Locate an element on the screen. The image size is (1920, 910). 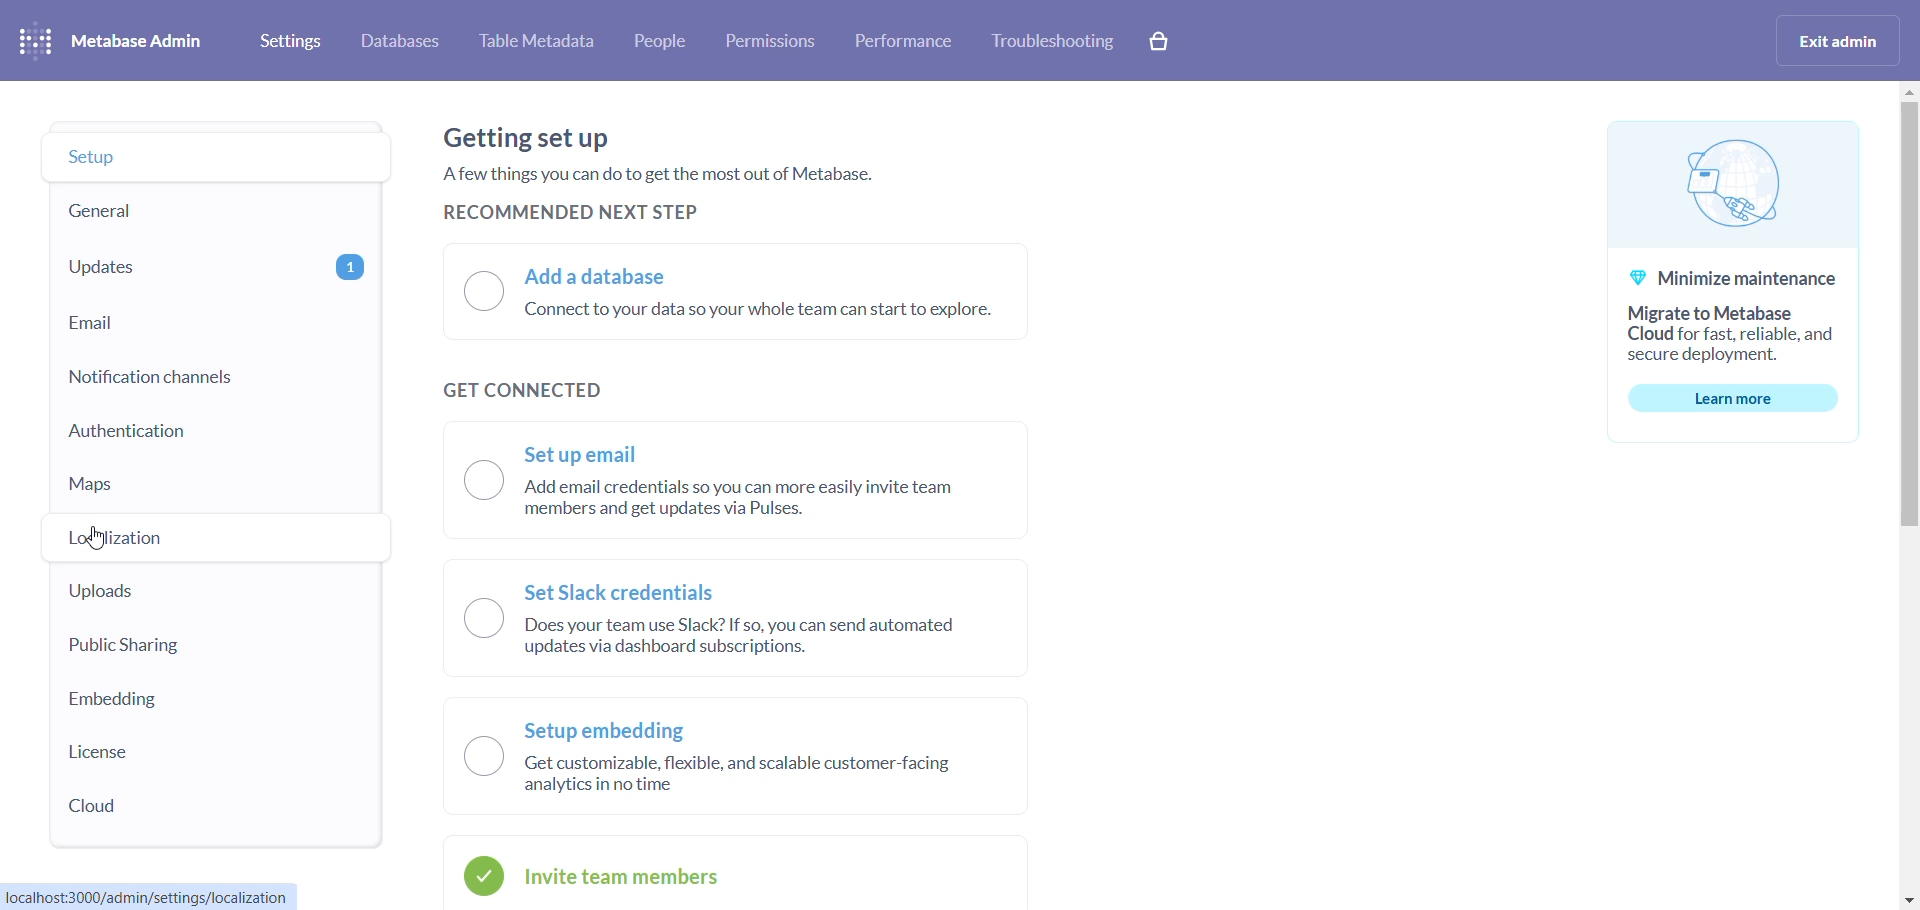
invite team members is located at coordinates (620, 869).